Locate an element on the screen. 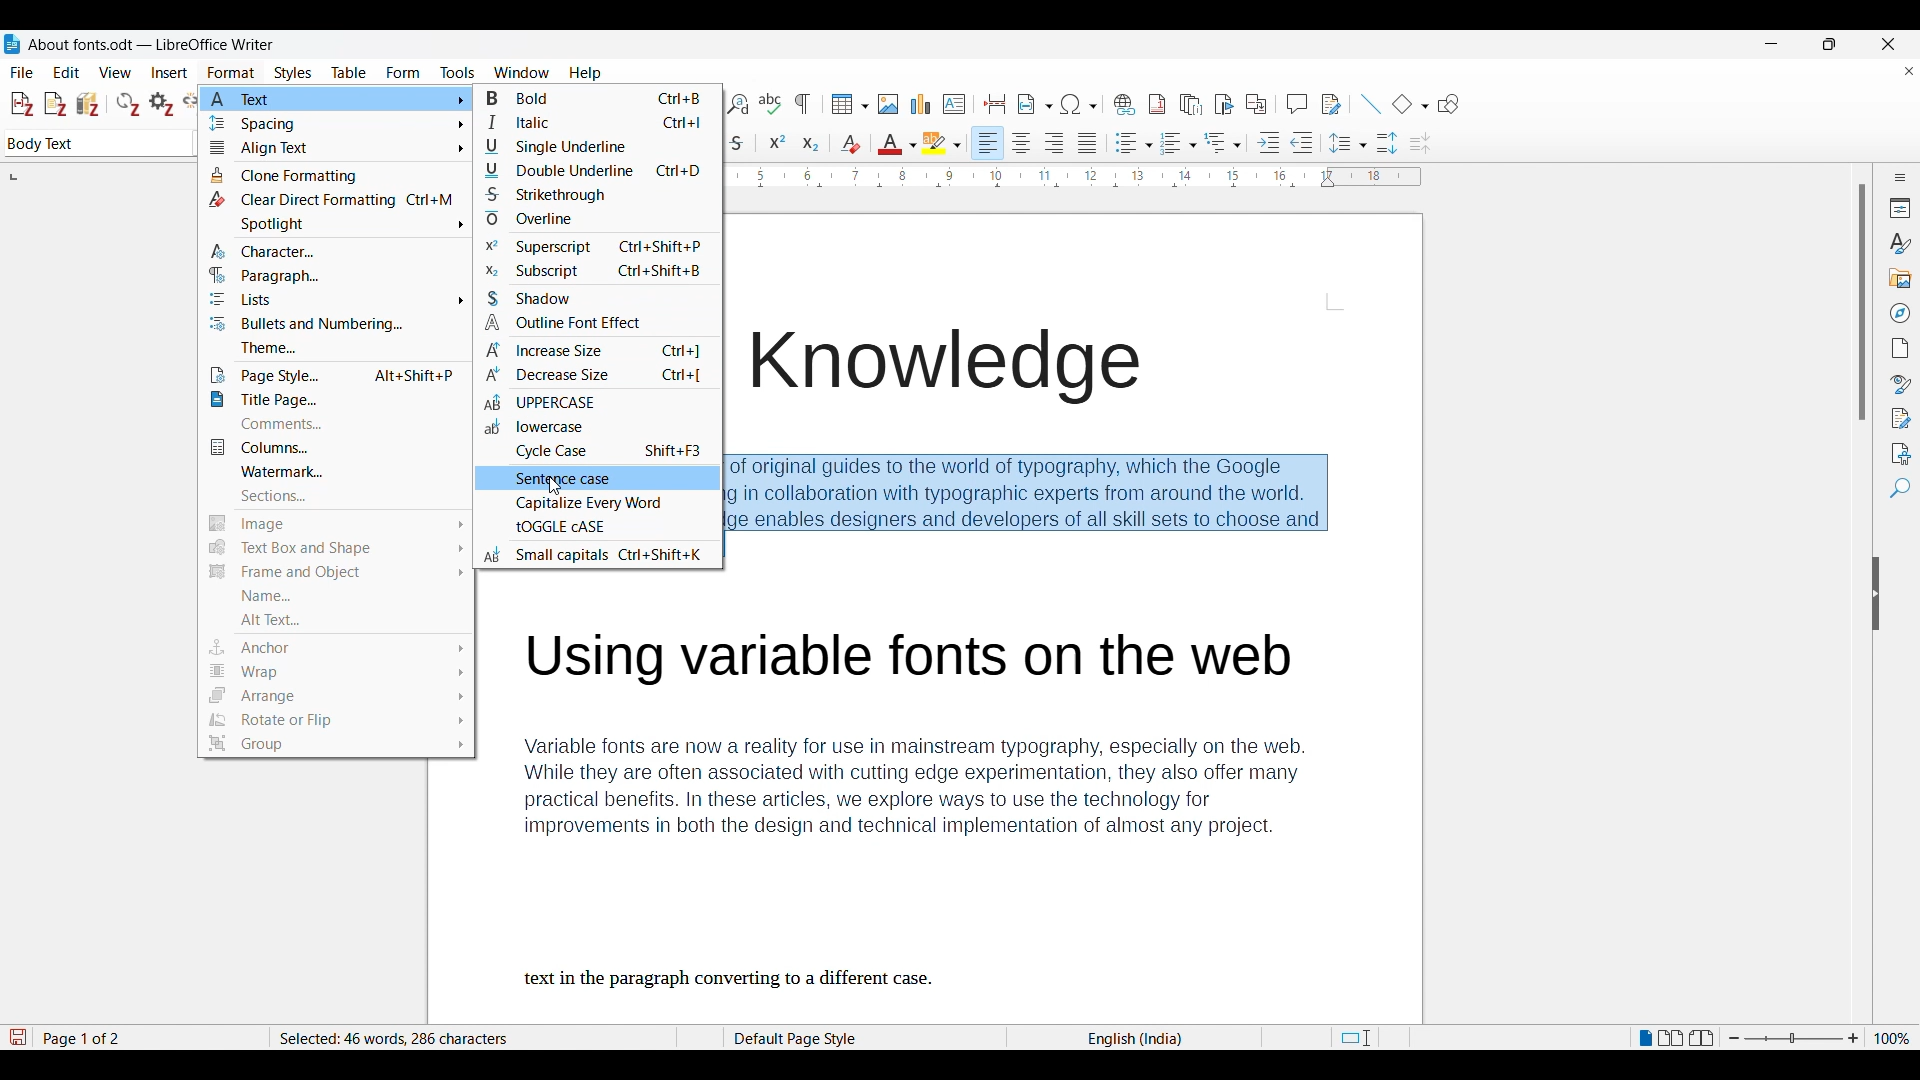 This screenshot has height=1080, width=1920. bullets and numbering is located at coordinates (332, 325).